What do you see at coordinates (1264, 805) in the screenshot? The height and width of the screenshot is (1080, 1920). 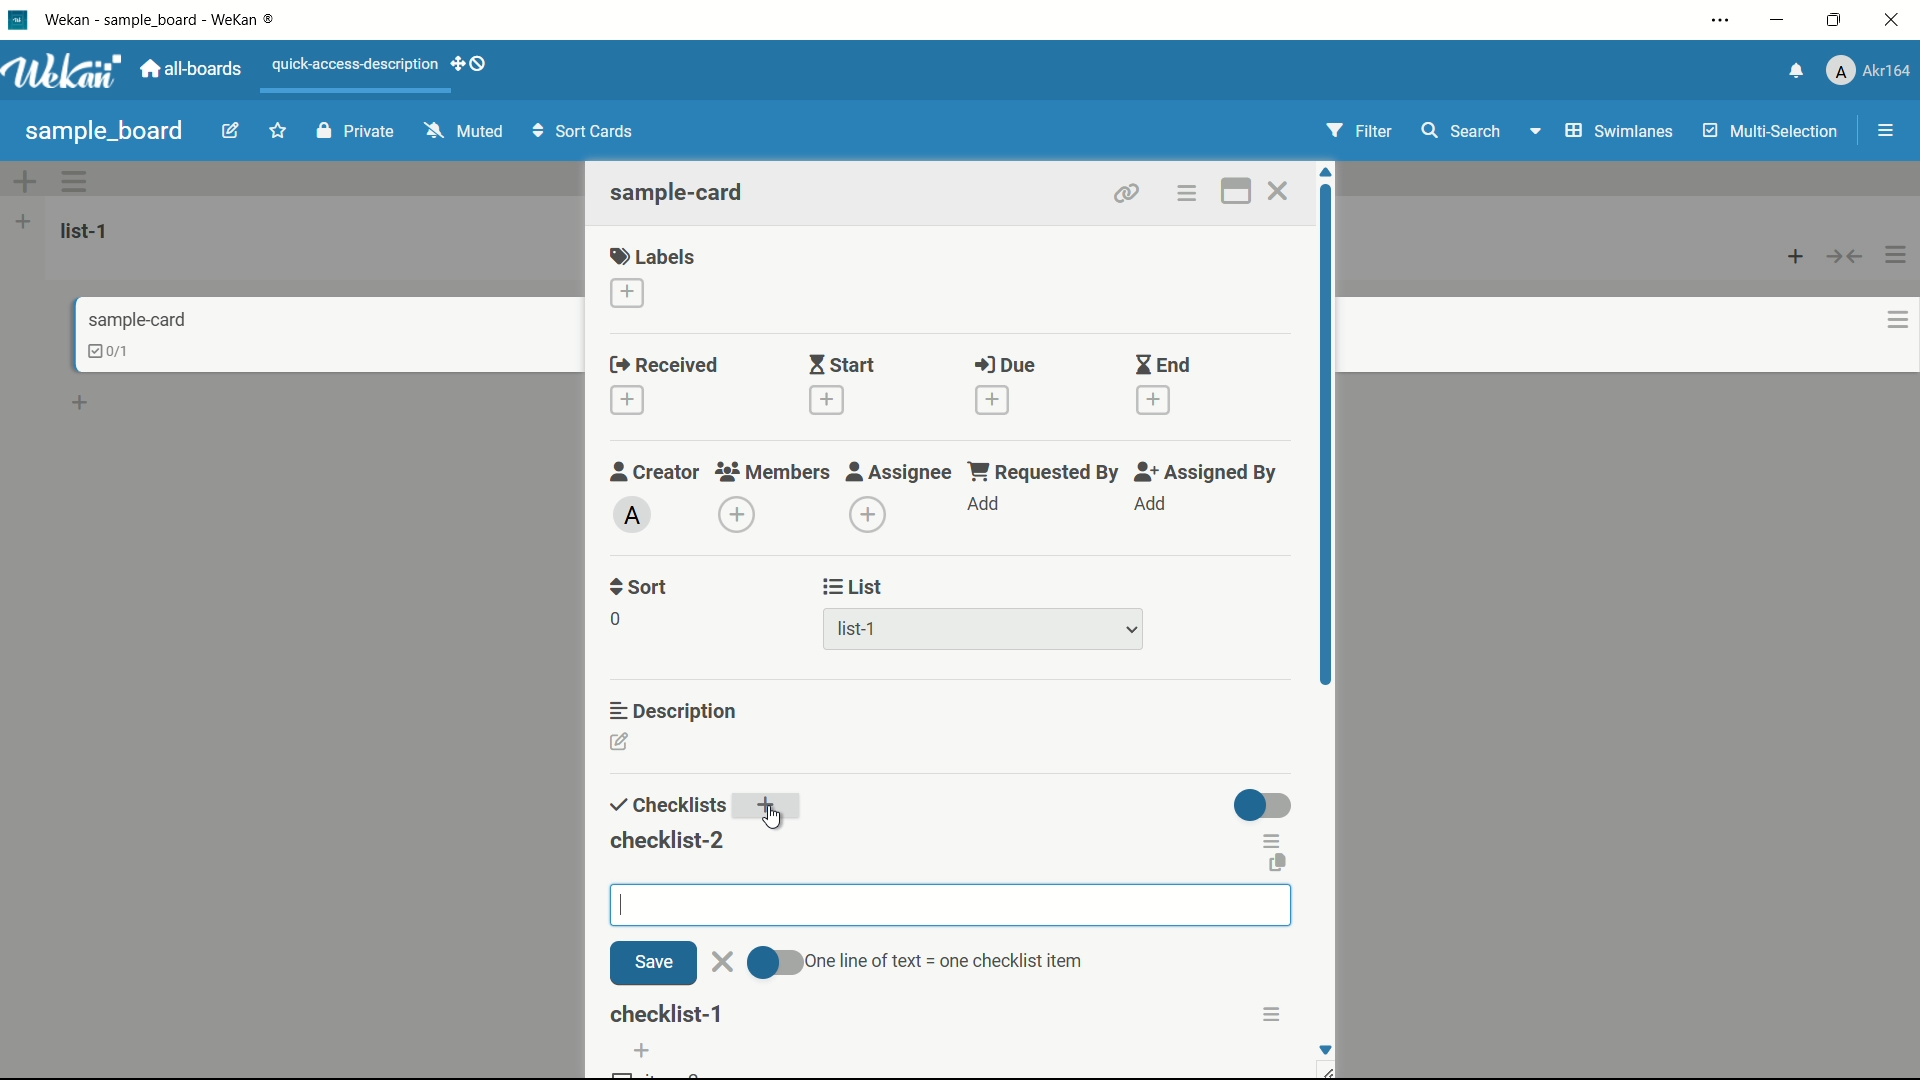 I see `toggle button` at bounding box center [1264, 805].